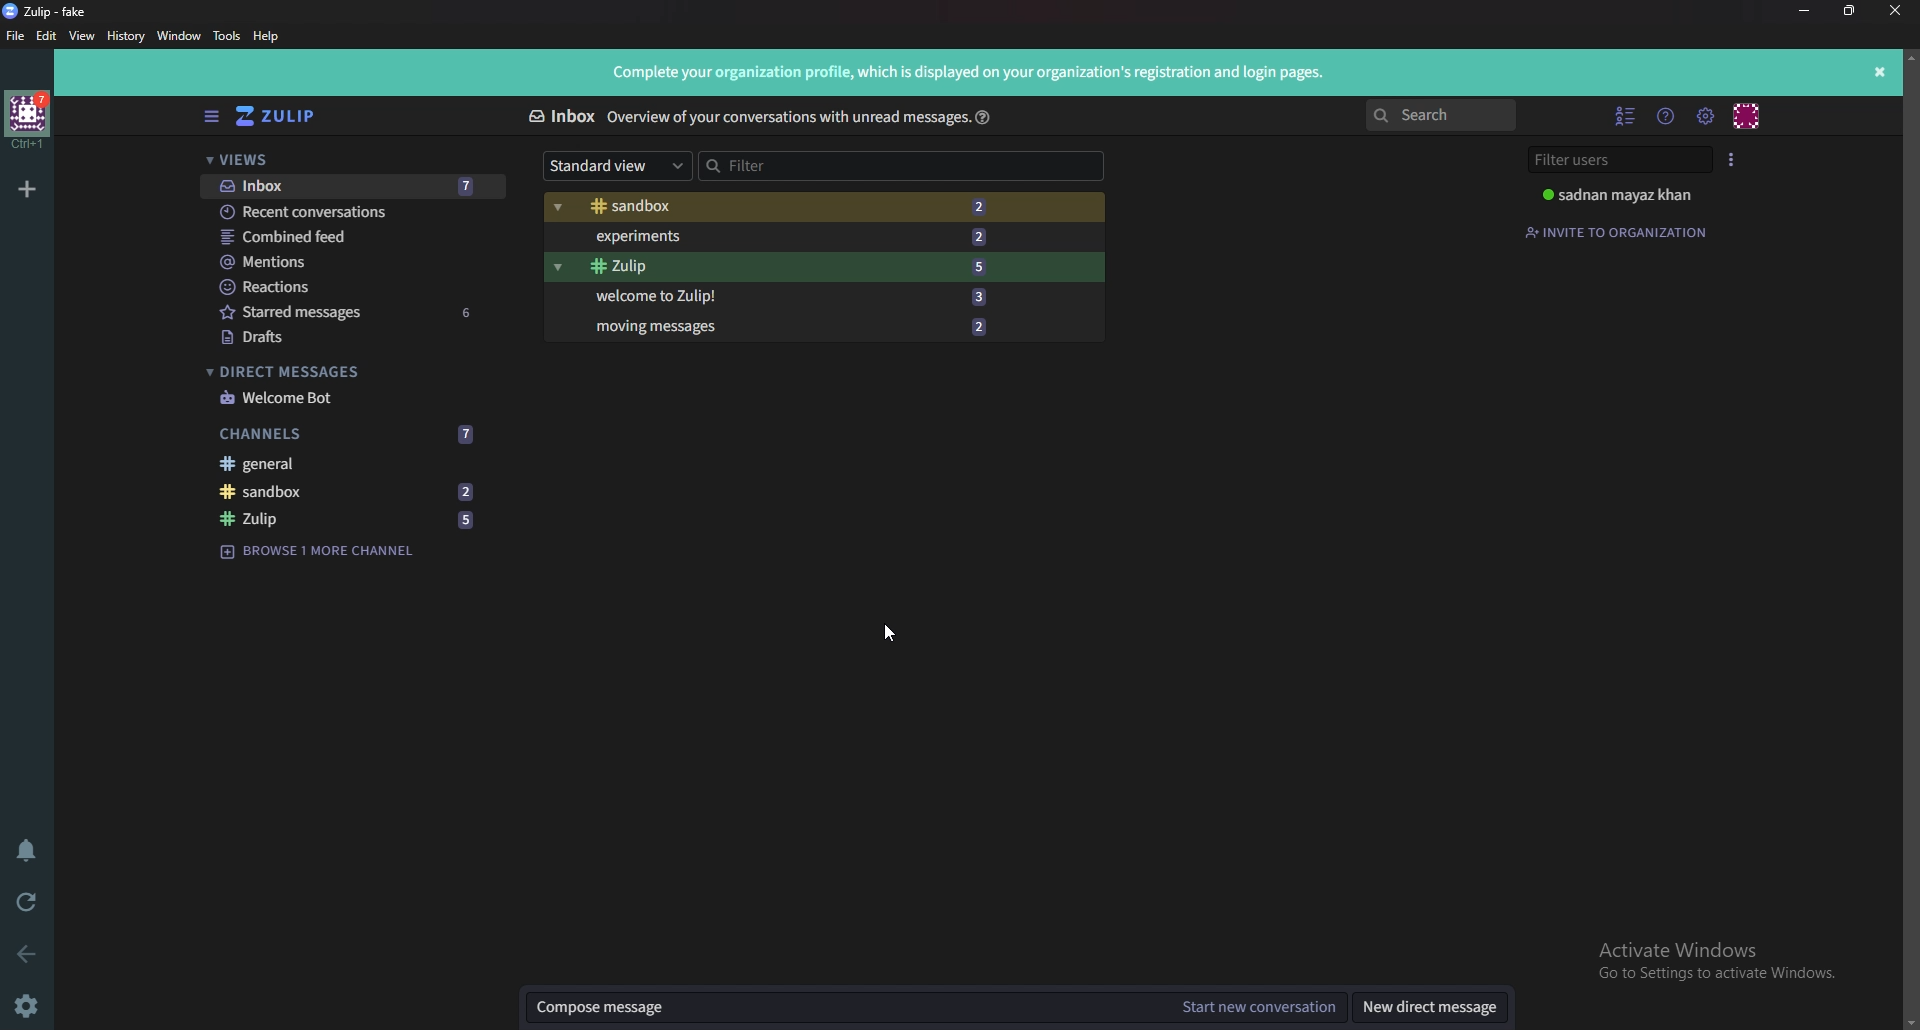  I want to click on Help menu, so click(1666, 116).